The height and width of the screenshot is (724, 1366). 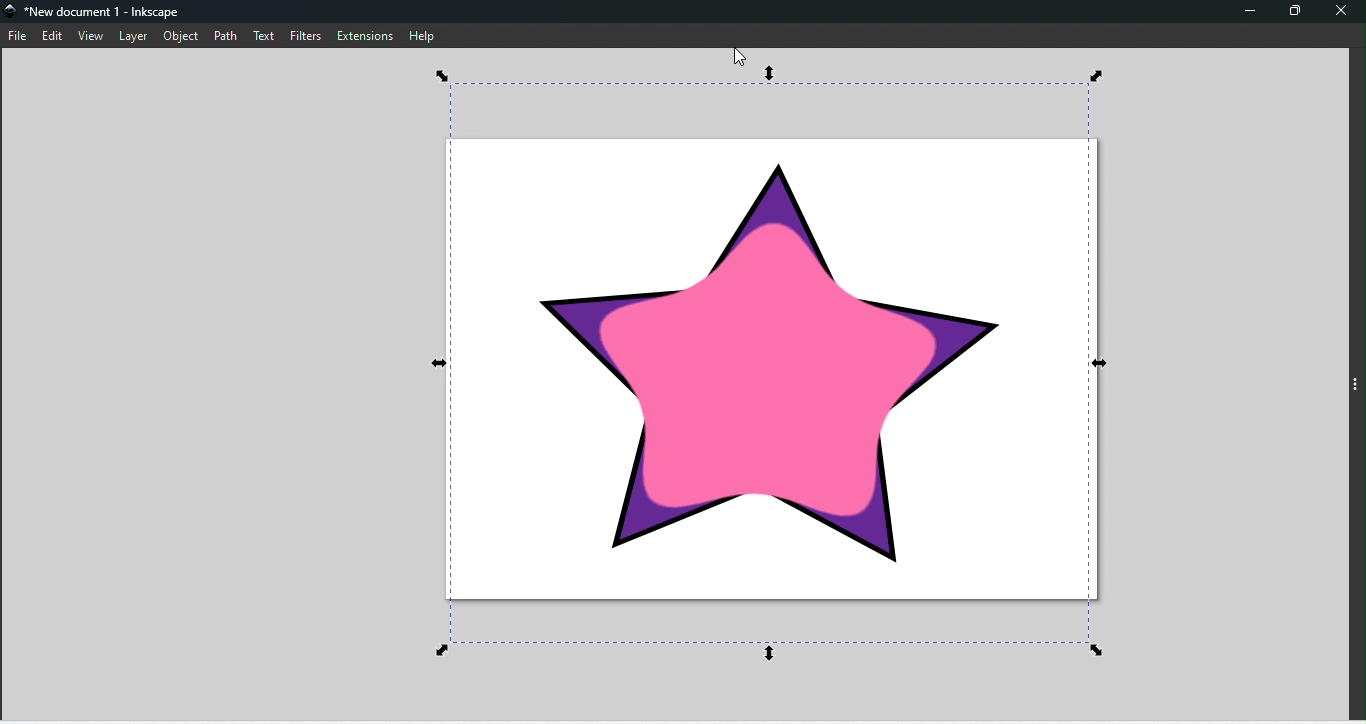 I want to click on Edit, so click(x=53, y=35).